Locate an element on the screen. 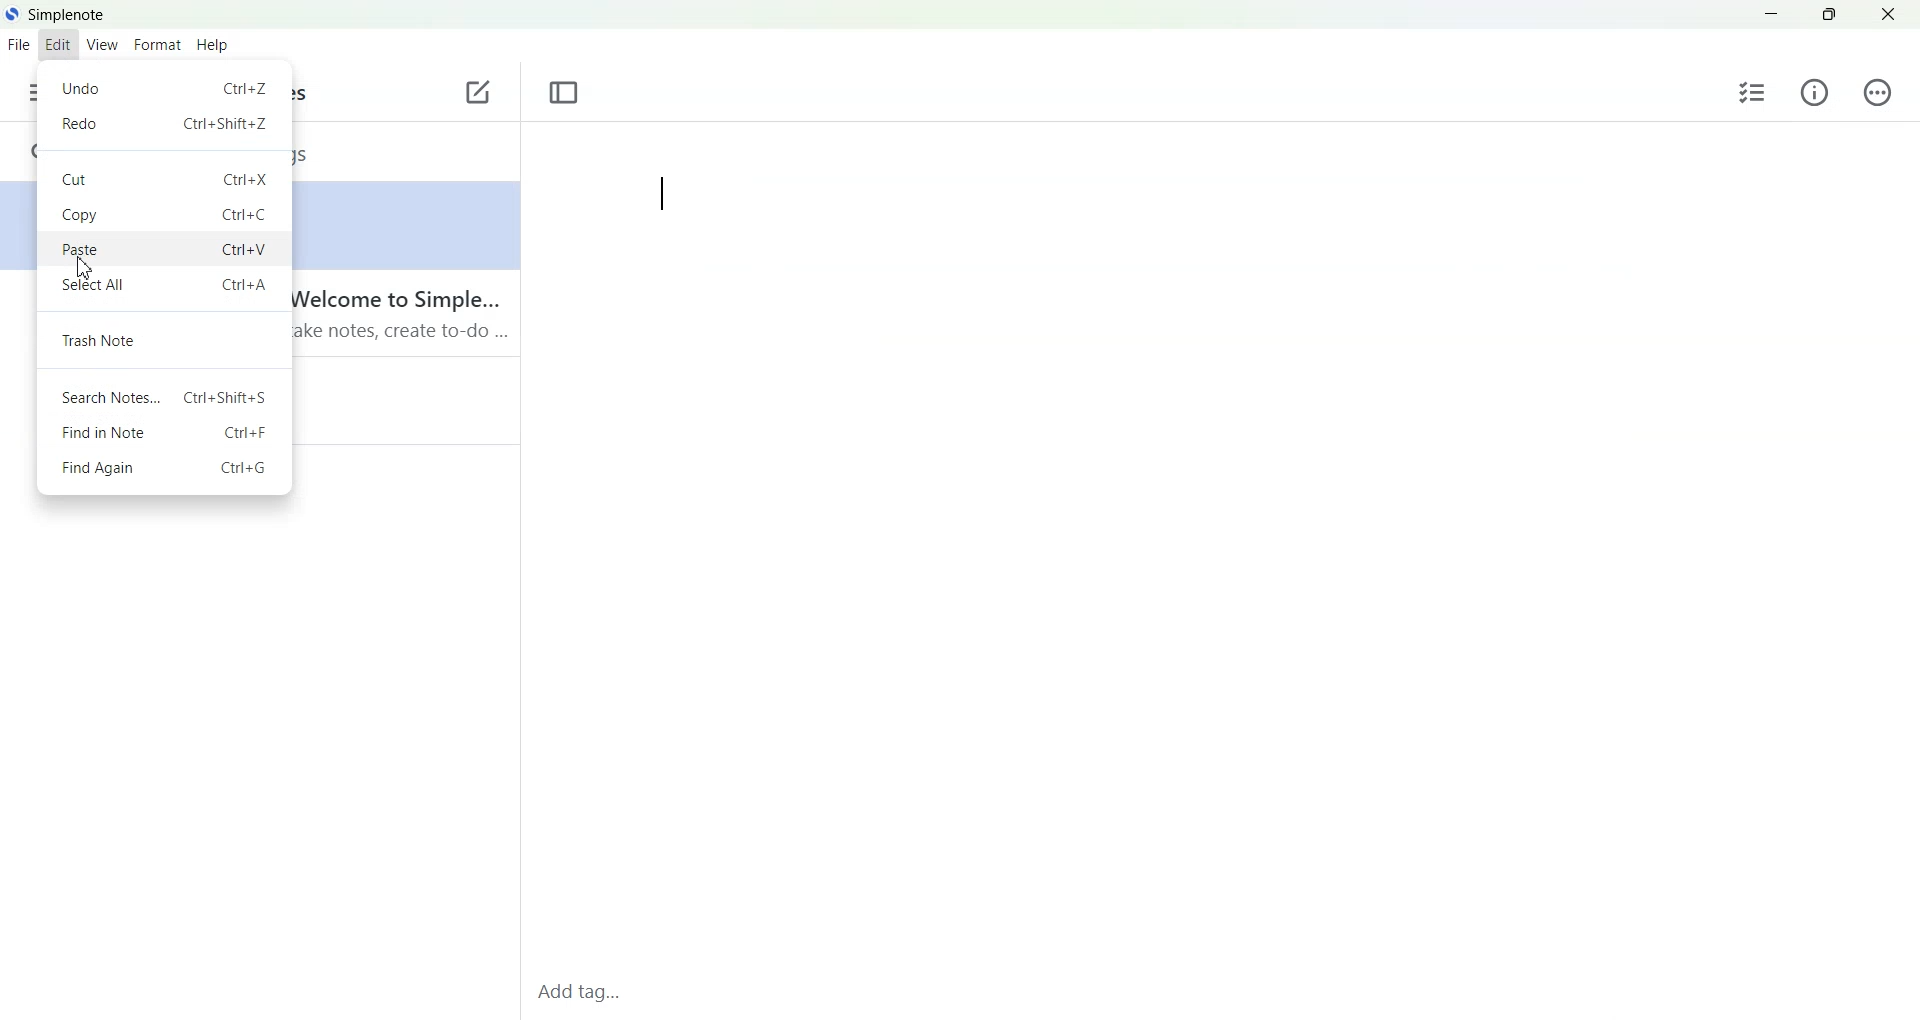 The image size is (1920, 1020). Info is located at coordinates (1815, 92).